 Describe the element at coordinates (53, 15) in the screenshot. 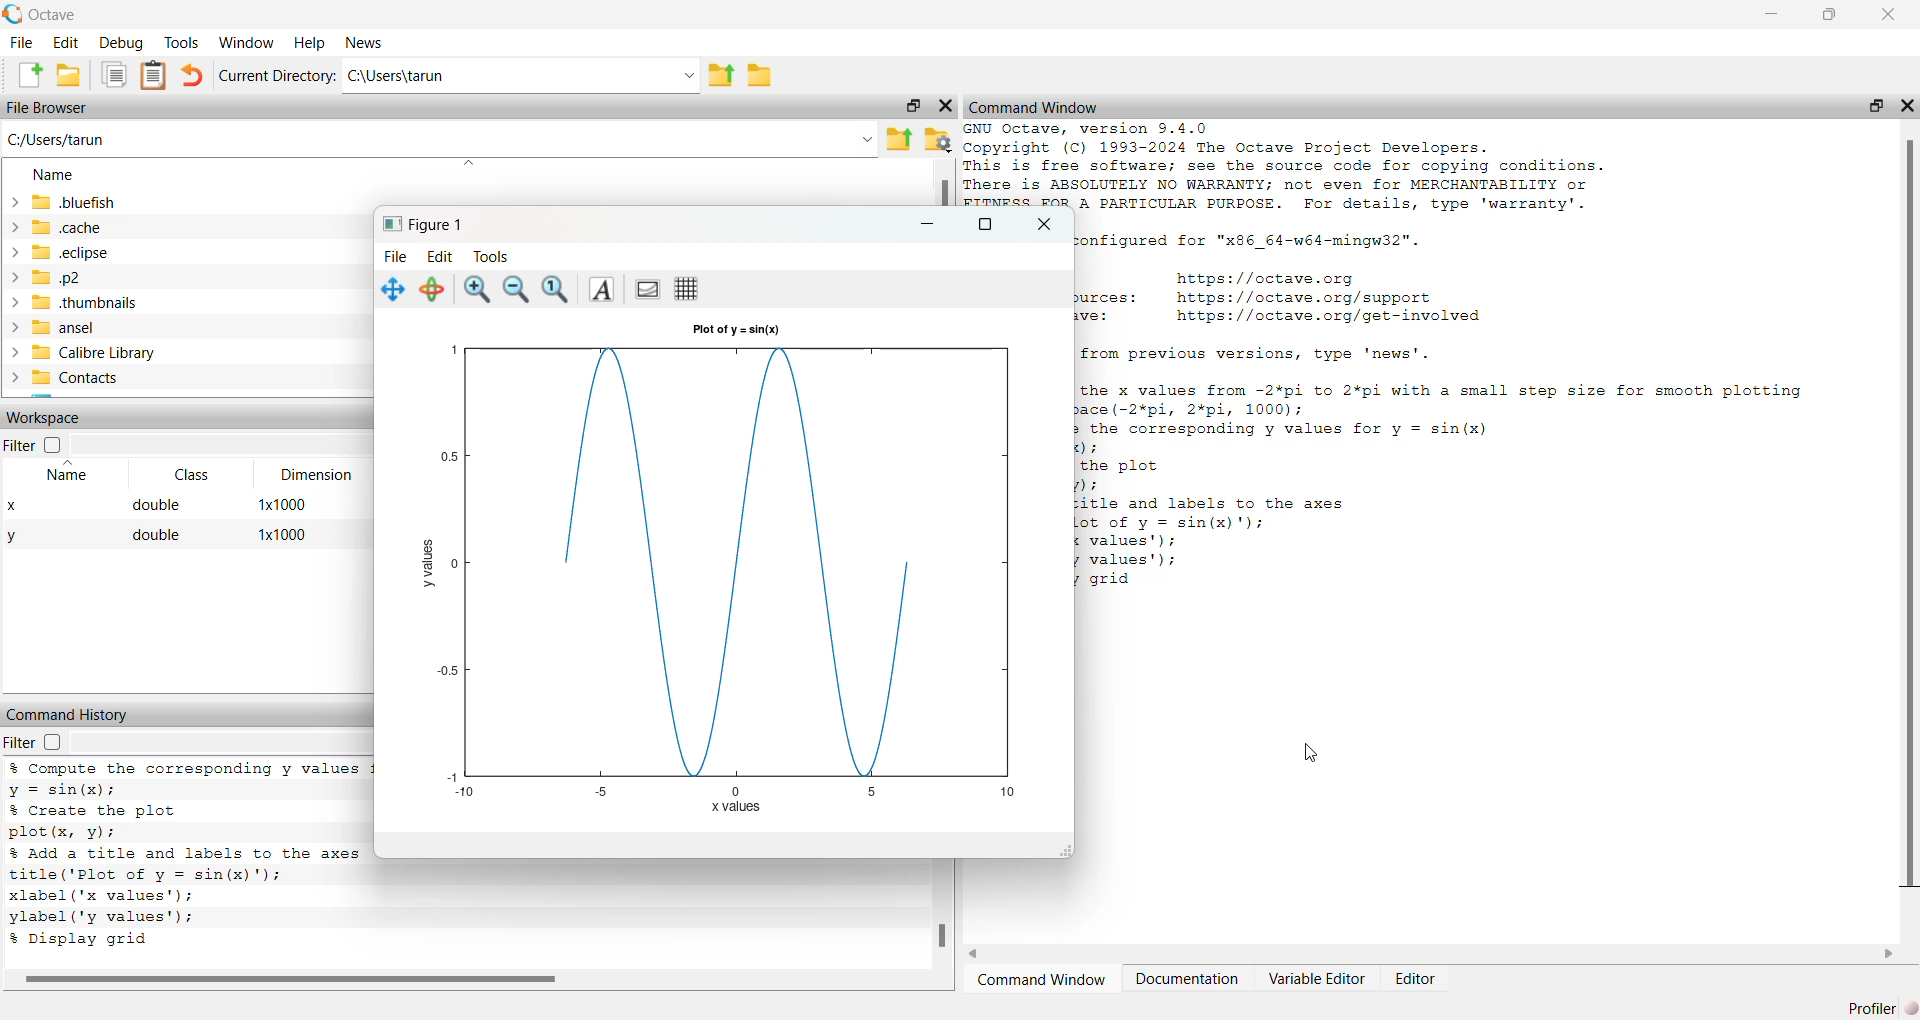

I see `Octave` at that location.